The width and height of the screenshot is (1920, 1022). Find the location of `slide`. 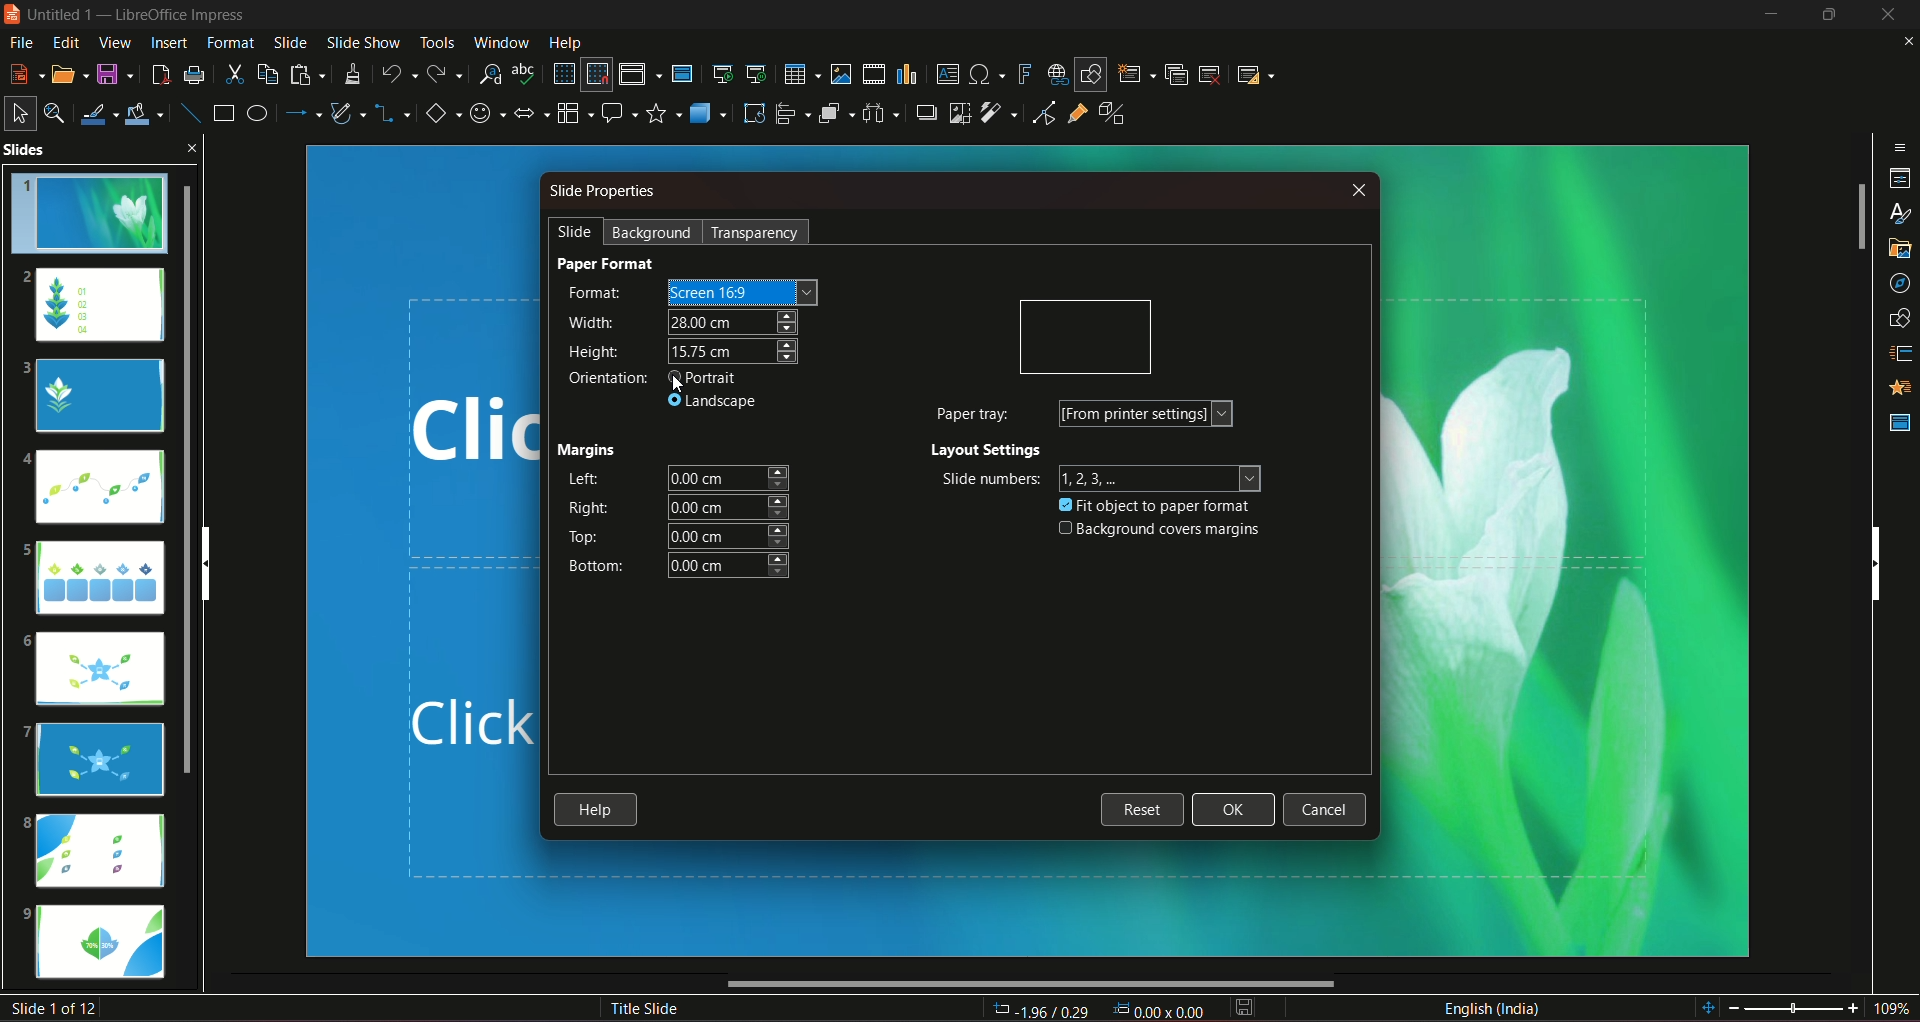

slide is located at coordinates (290, 42).